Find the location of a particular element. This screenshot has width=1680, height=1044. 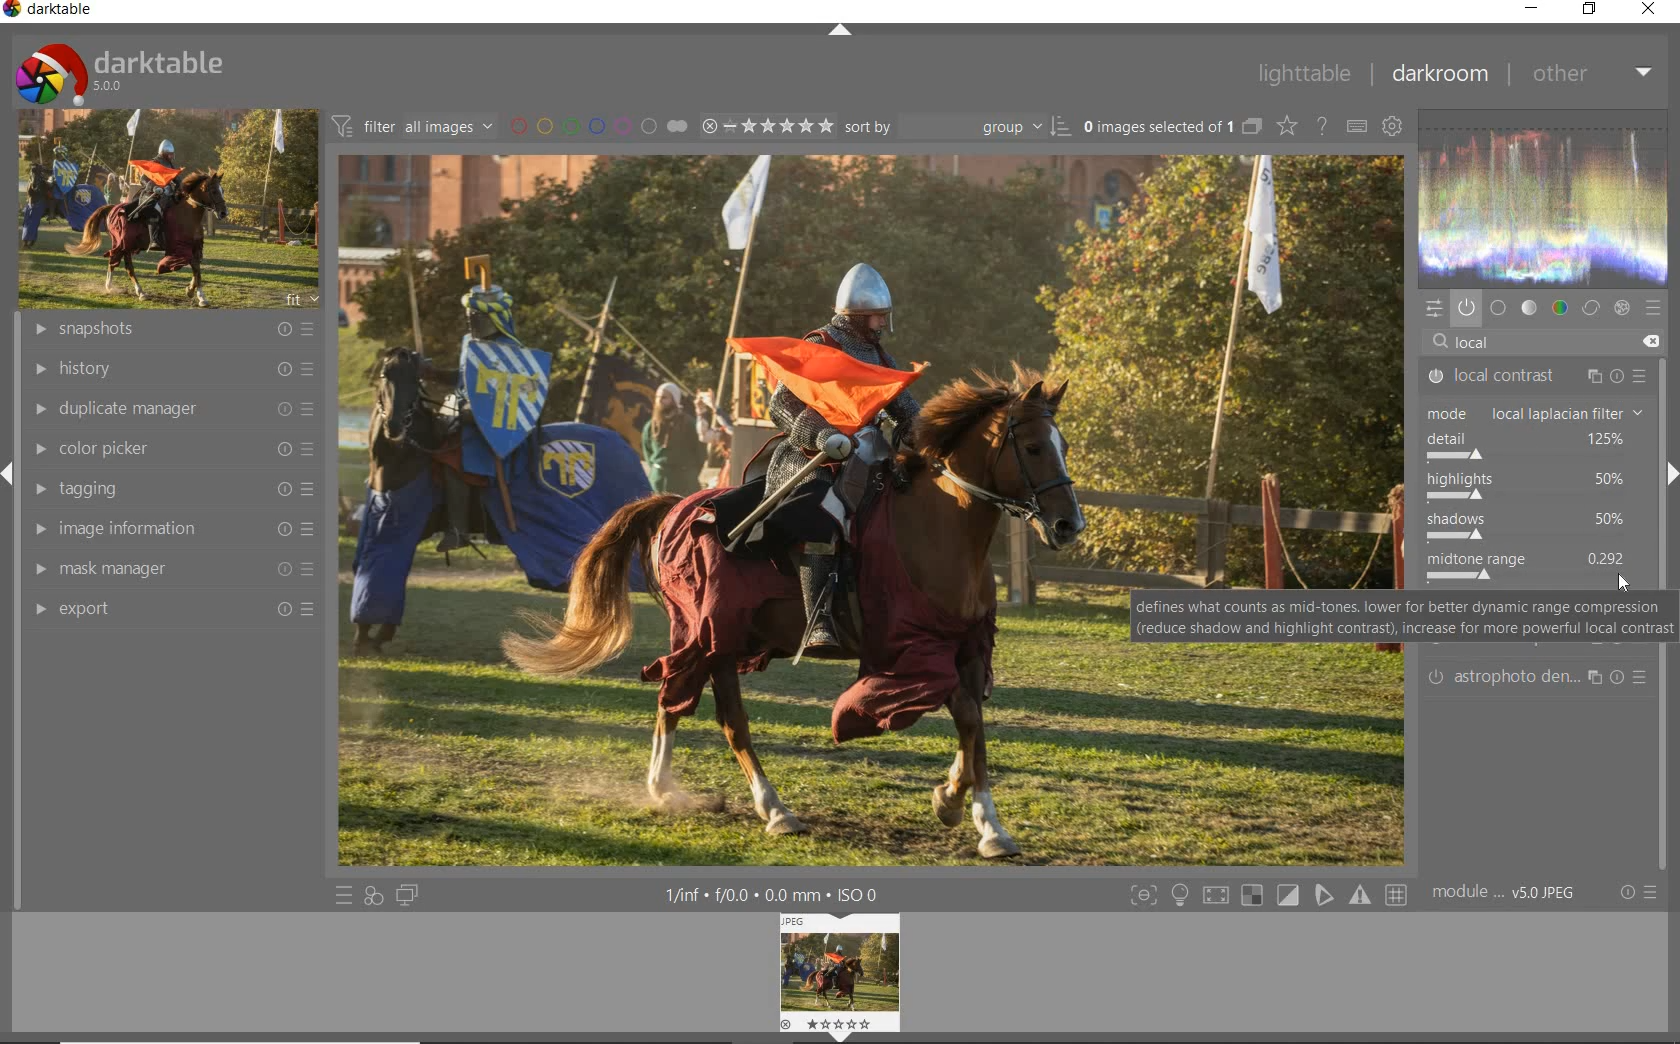

color is located at coordinates (1561, 306).